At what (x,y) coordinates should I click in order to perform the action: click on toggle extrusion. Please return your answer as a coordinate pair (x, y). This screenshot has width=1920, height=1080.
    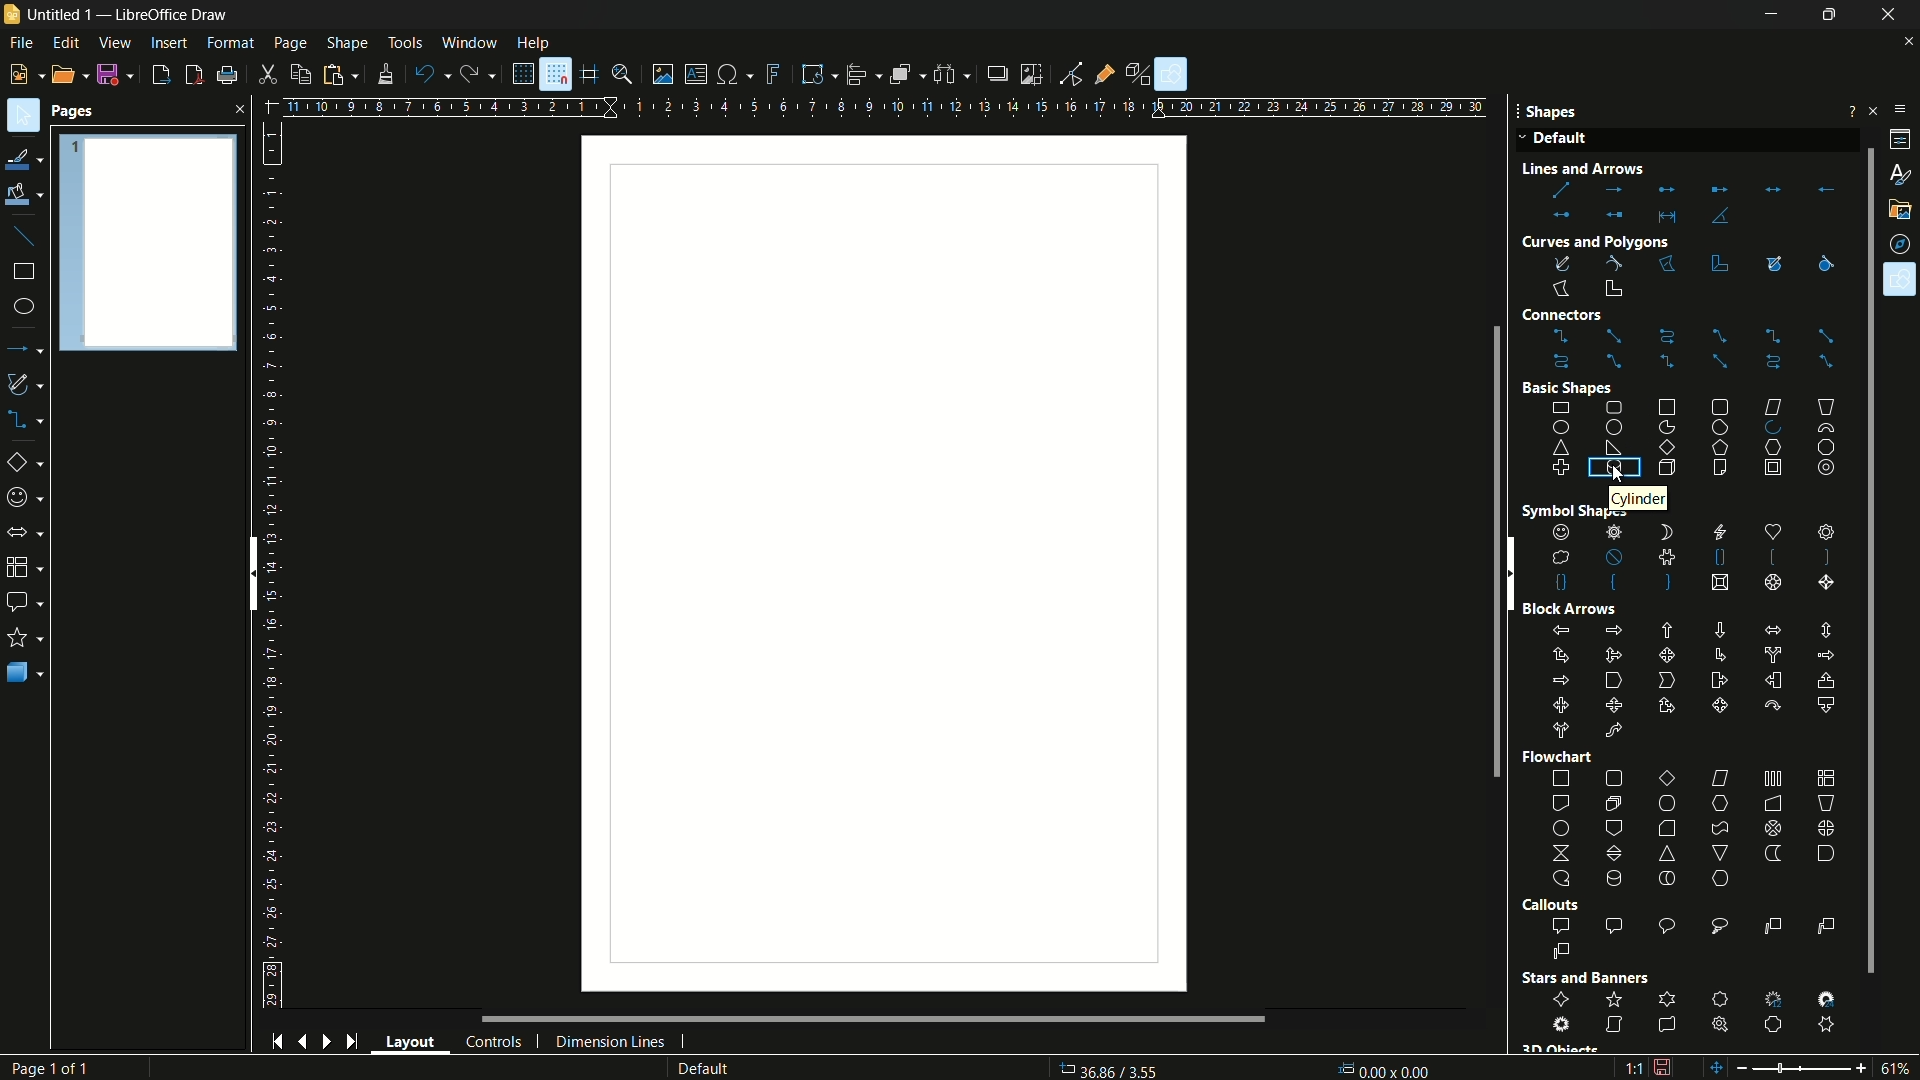
    Looking at the image, I should click on (1140, 75).